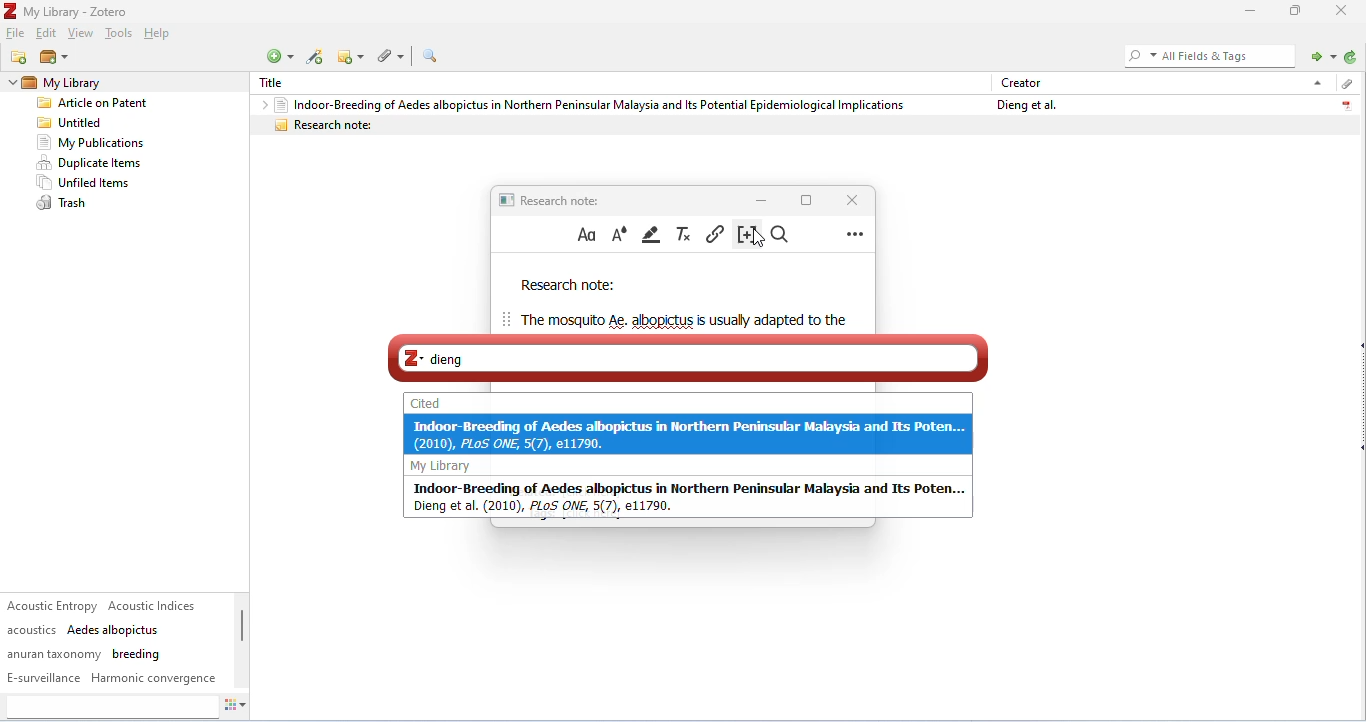  I want to click on edit, so click(48, 34).